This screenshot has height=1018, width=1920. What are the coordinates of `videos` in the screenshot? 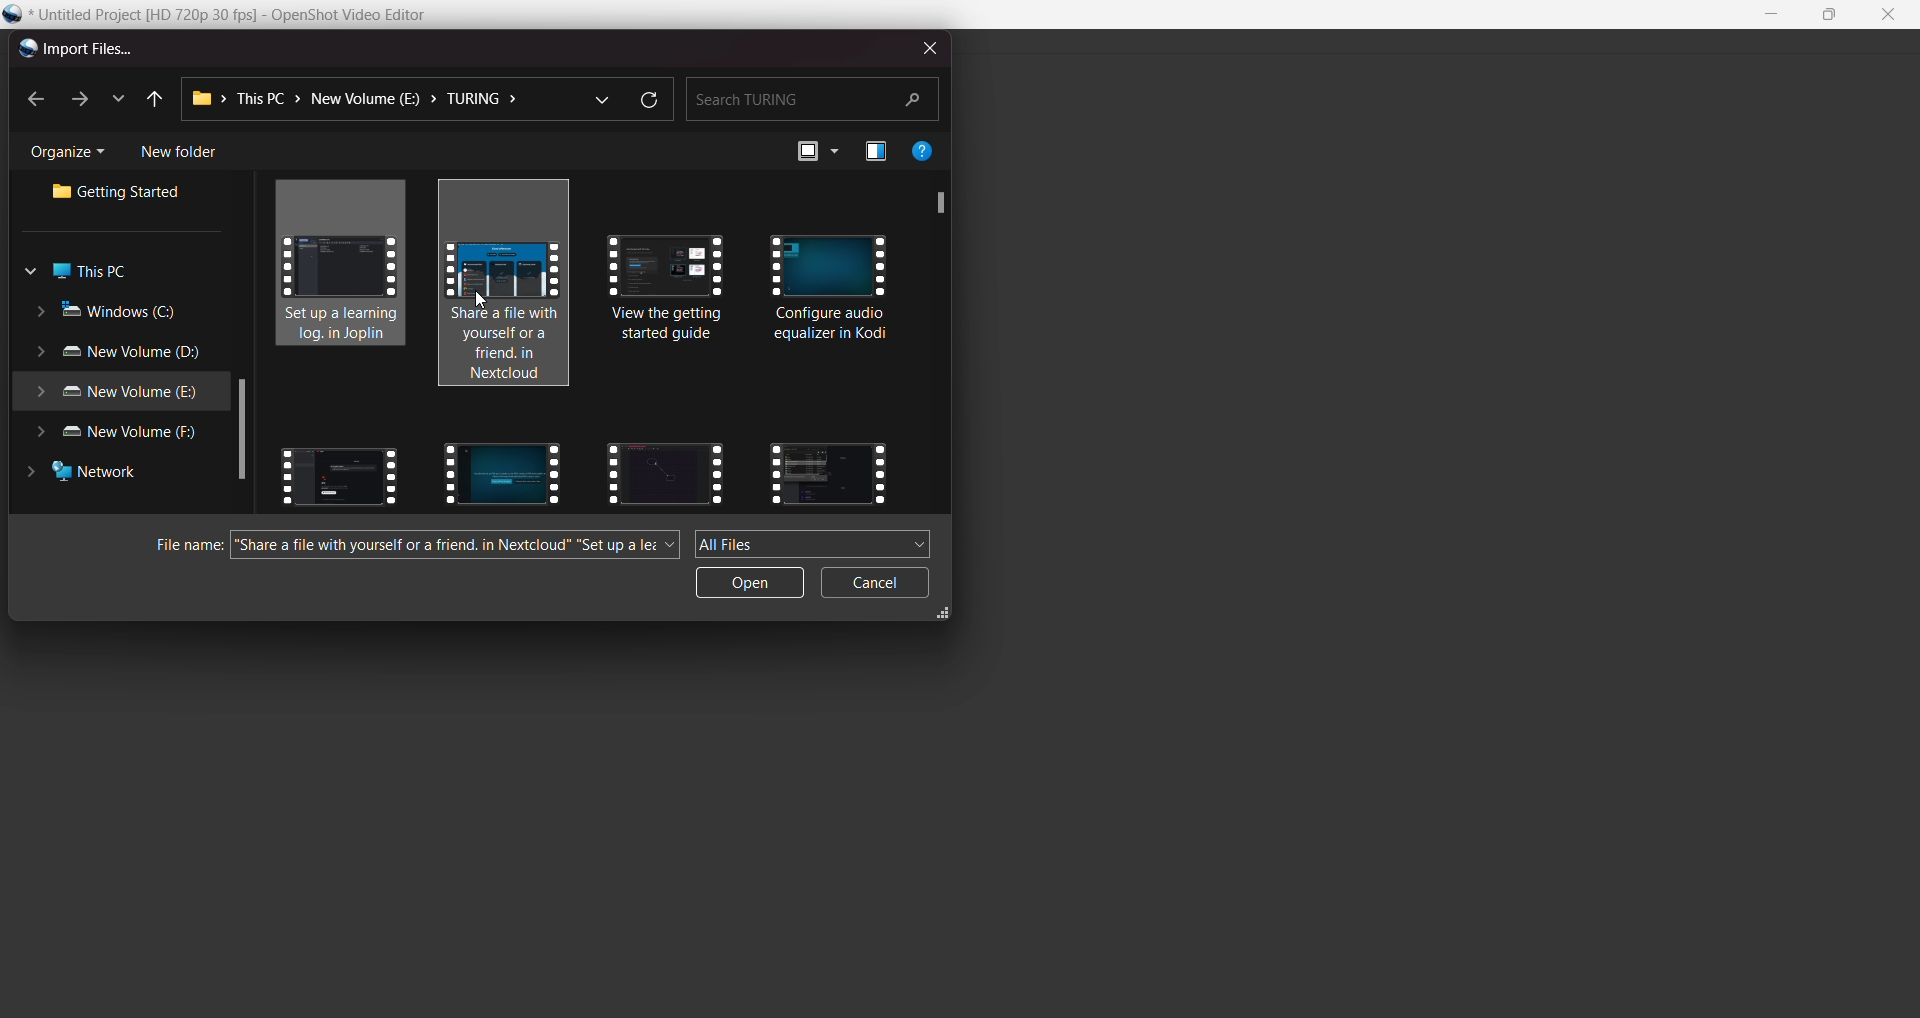 It's located at (672, 304).